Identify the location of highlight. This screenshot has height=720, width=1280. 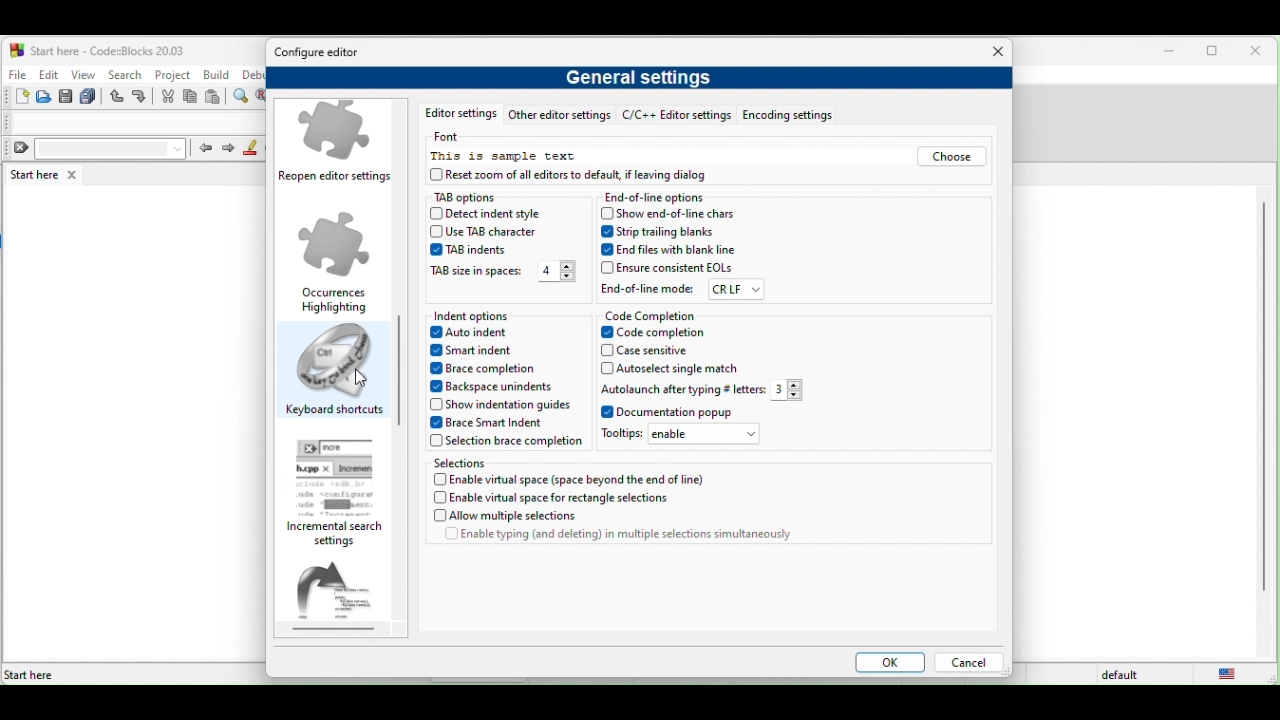
(251, 148).